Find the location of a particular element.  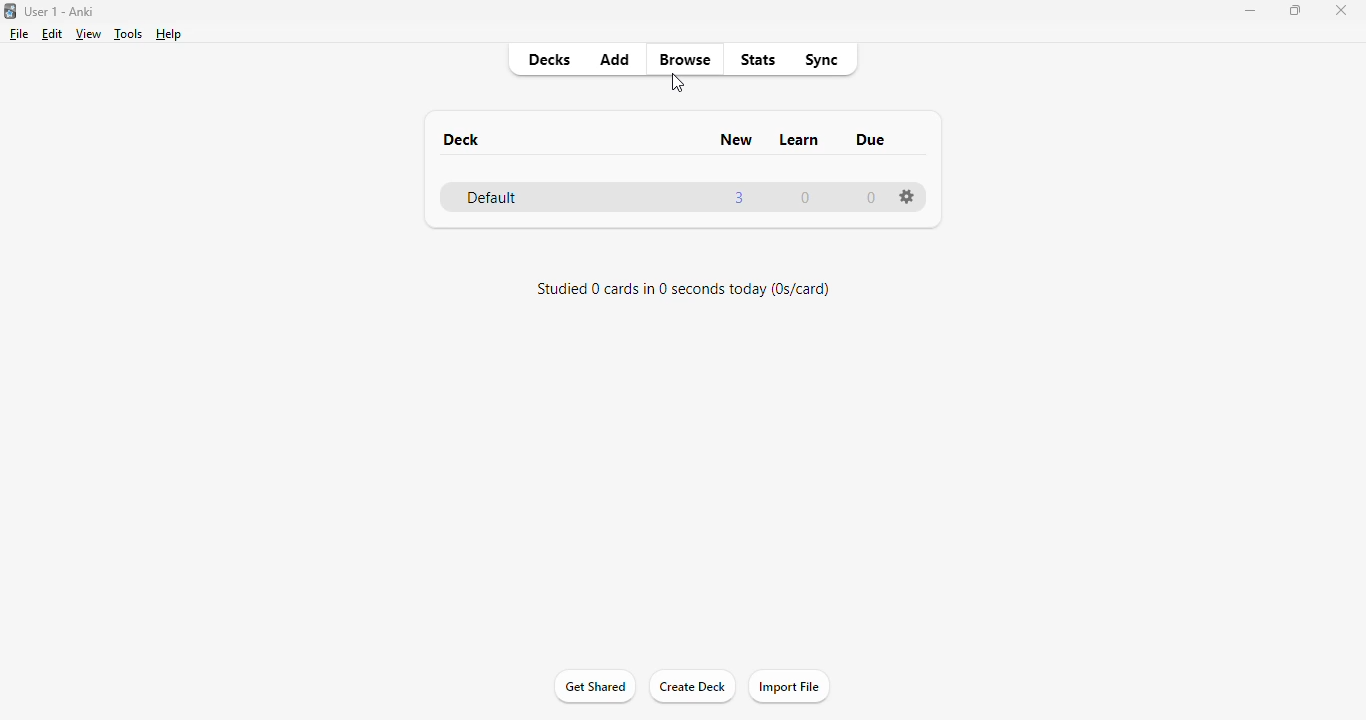

logo is located at coordinates (11, 11).